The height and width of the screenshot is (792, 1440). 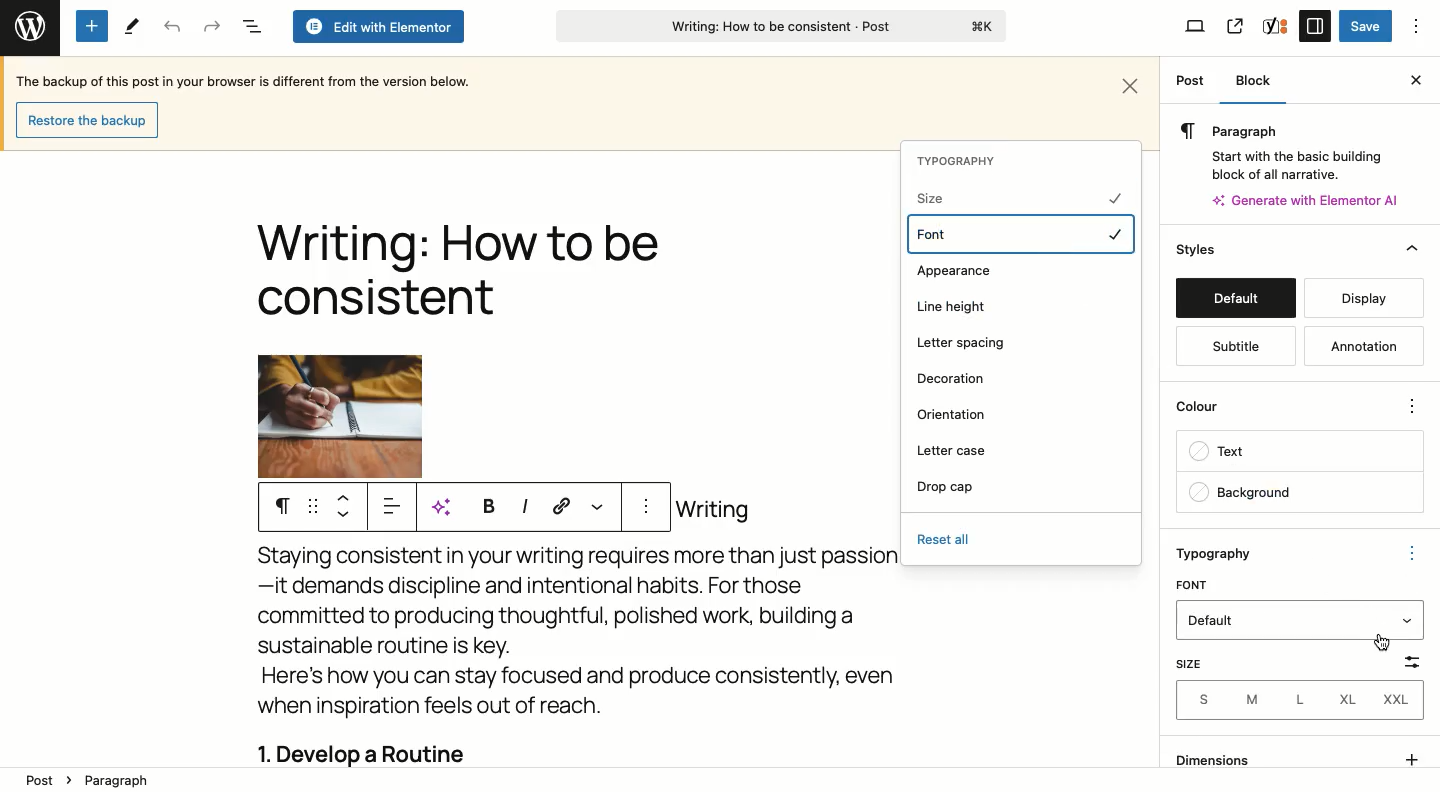 What do you see at coordinates (313, 507) in the screenshot?
I see `Drag` at bounding box center [313, 507].